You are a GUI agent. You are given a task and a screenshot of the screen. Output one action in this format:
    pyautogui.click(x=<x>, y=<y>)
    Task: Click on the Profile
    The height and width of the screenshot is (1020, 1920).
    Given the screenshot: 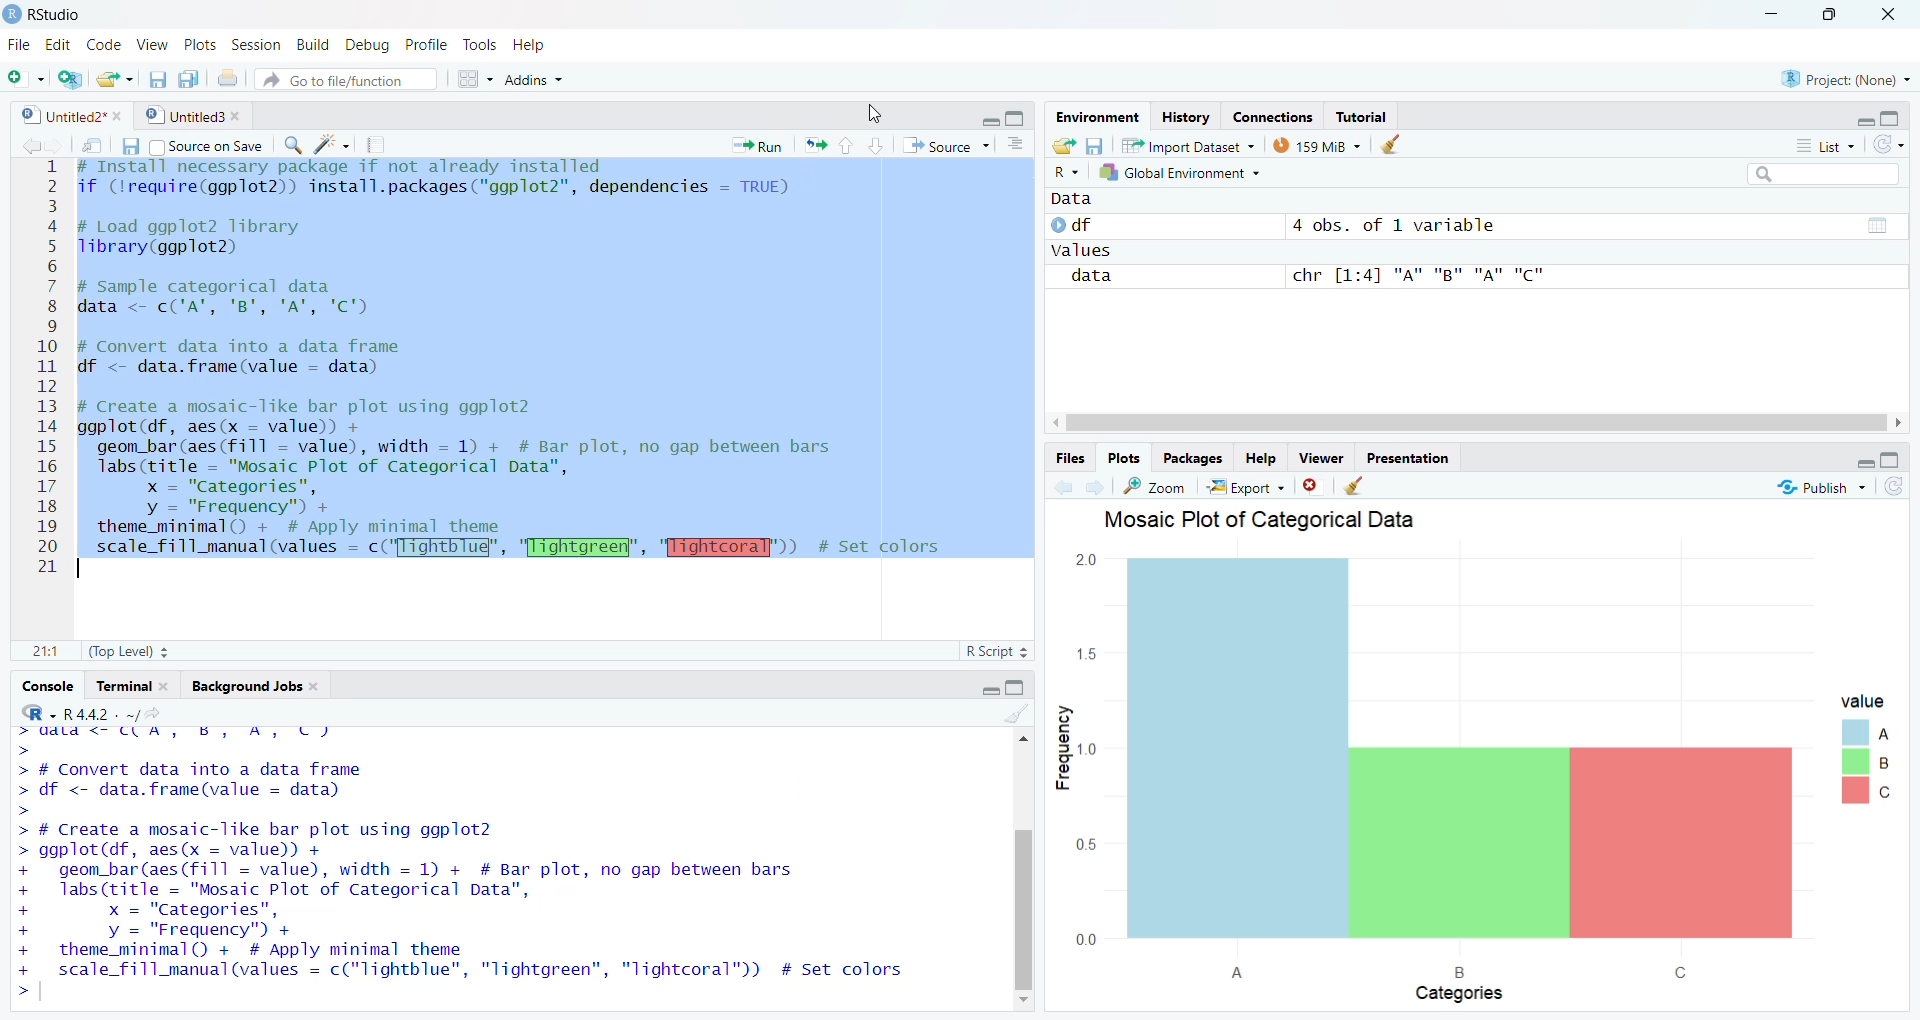 What is the action you would take?
    pyautogui.click(x=425, y=44)
    